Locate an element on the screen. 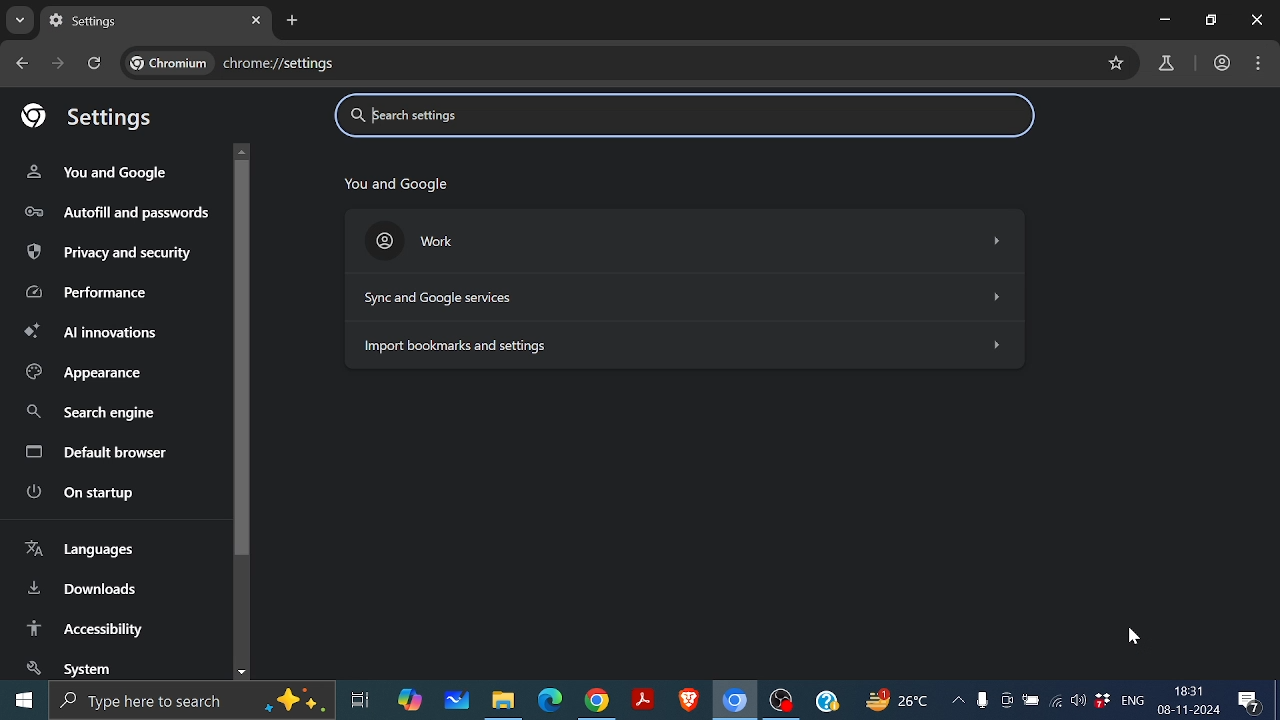 The image size is (1280, 720). Go to next page is located at coordinates (60, 63).